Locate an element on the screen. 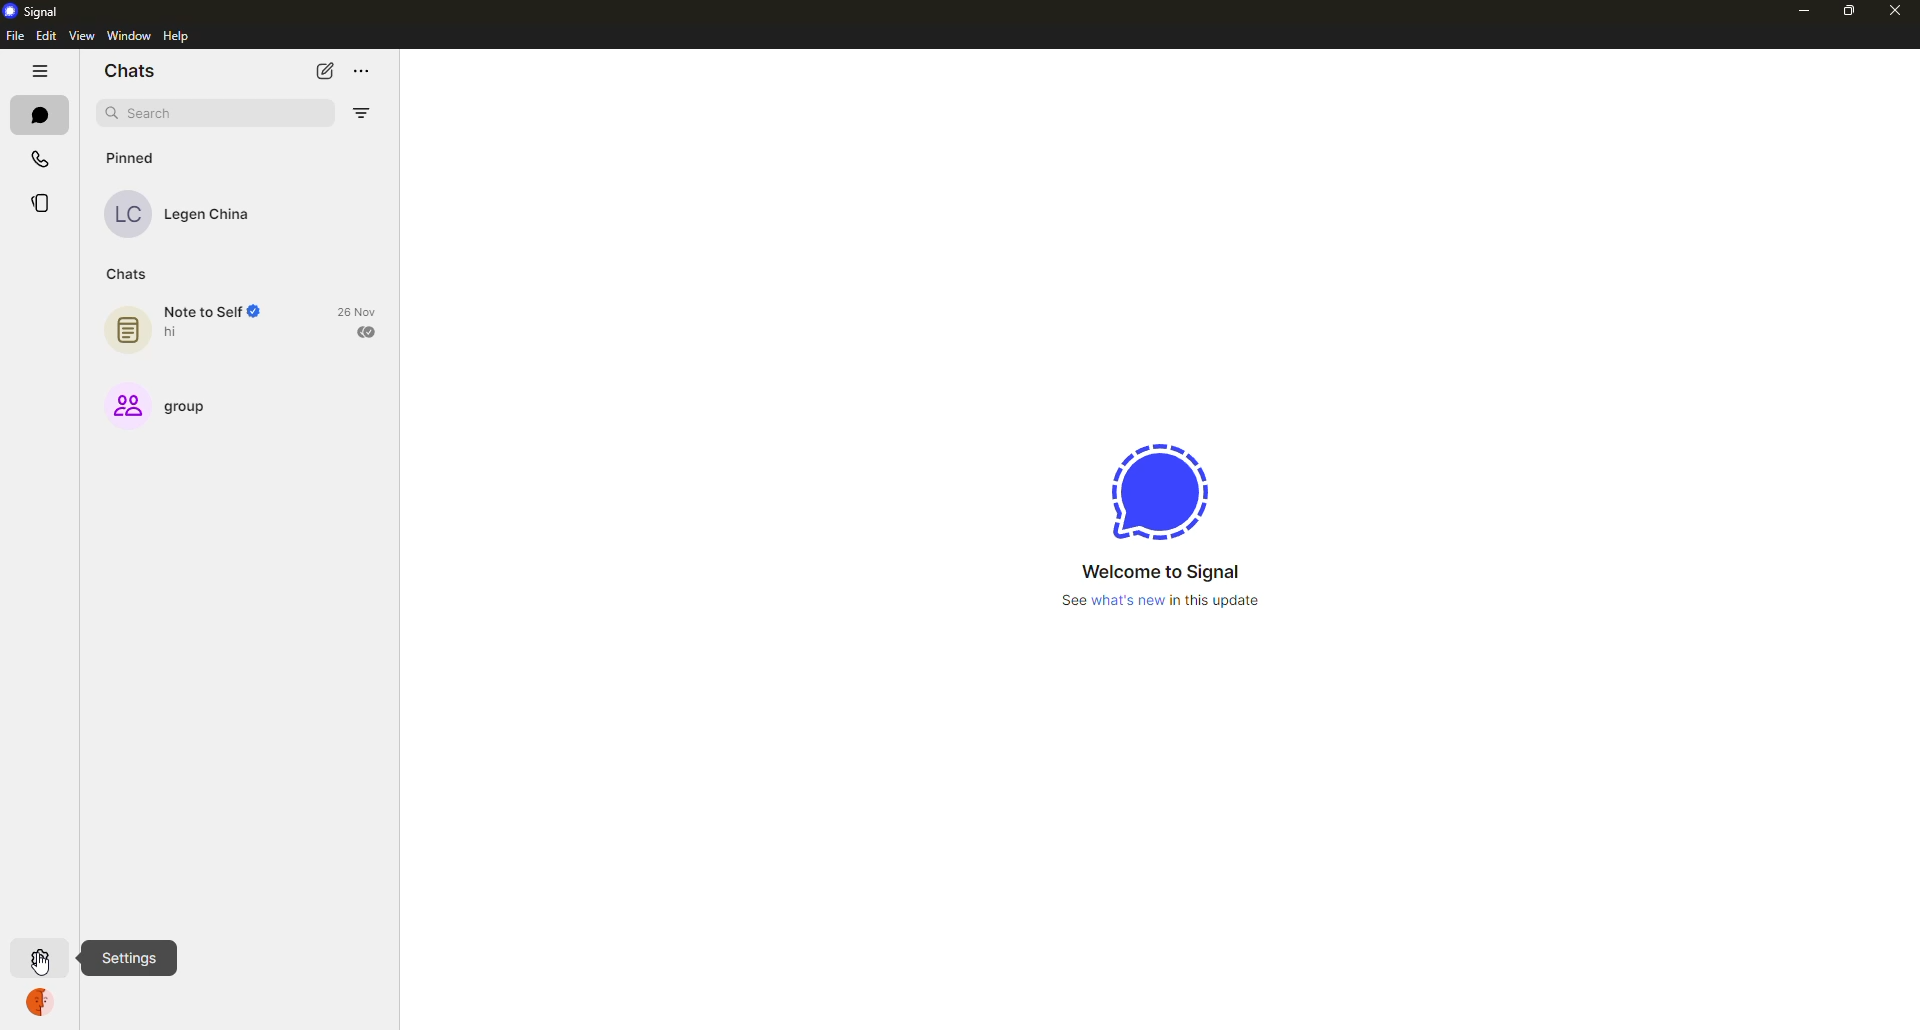  more is located at coordinates (373, 68).